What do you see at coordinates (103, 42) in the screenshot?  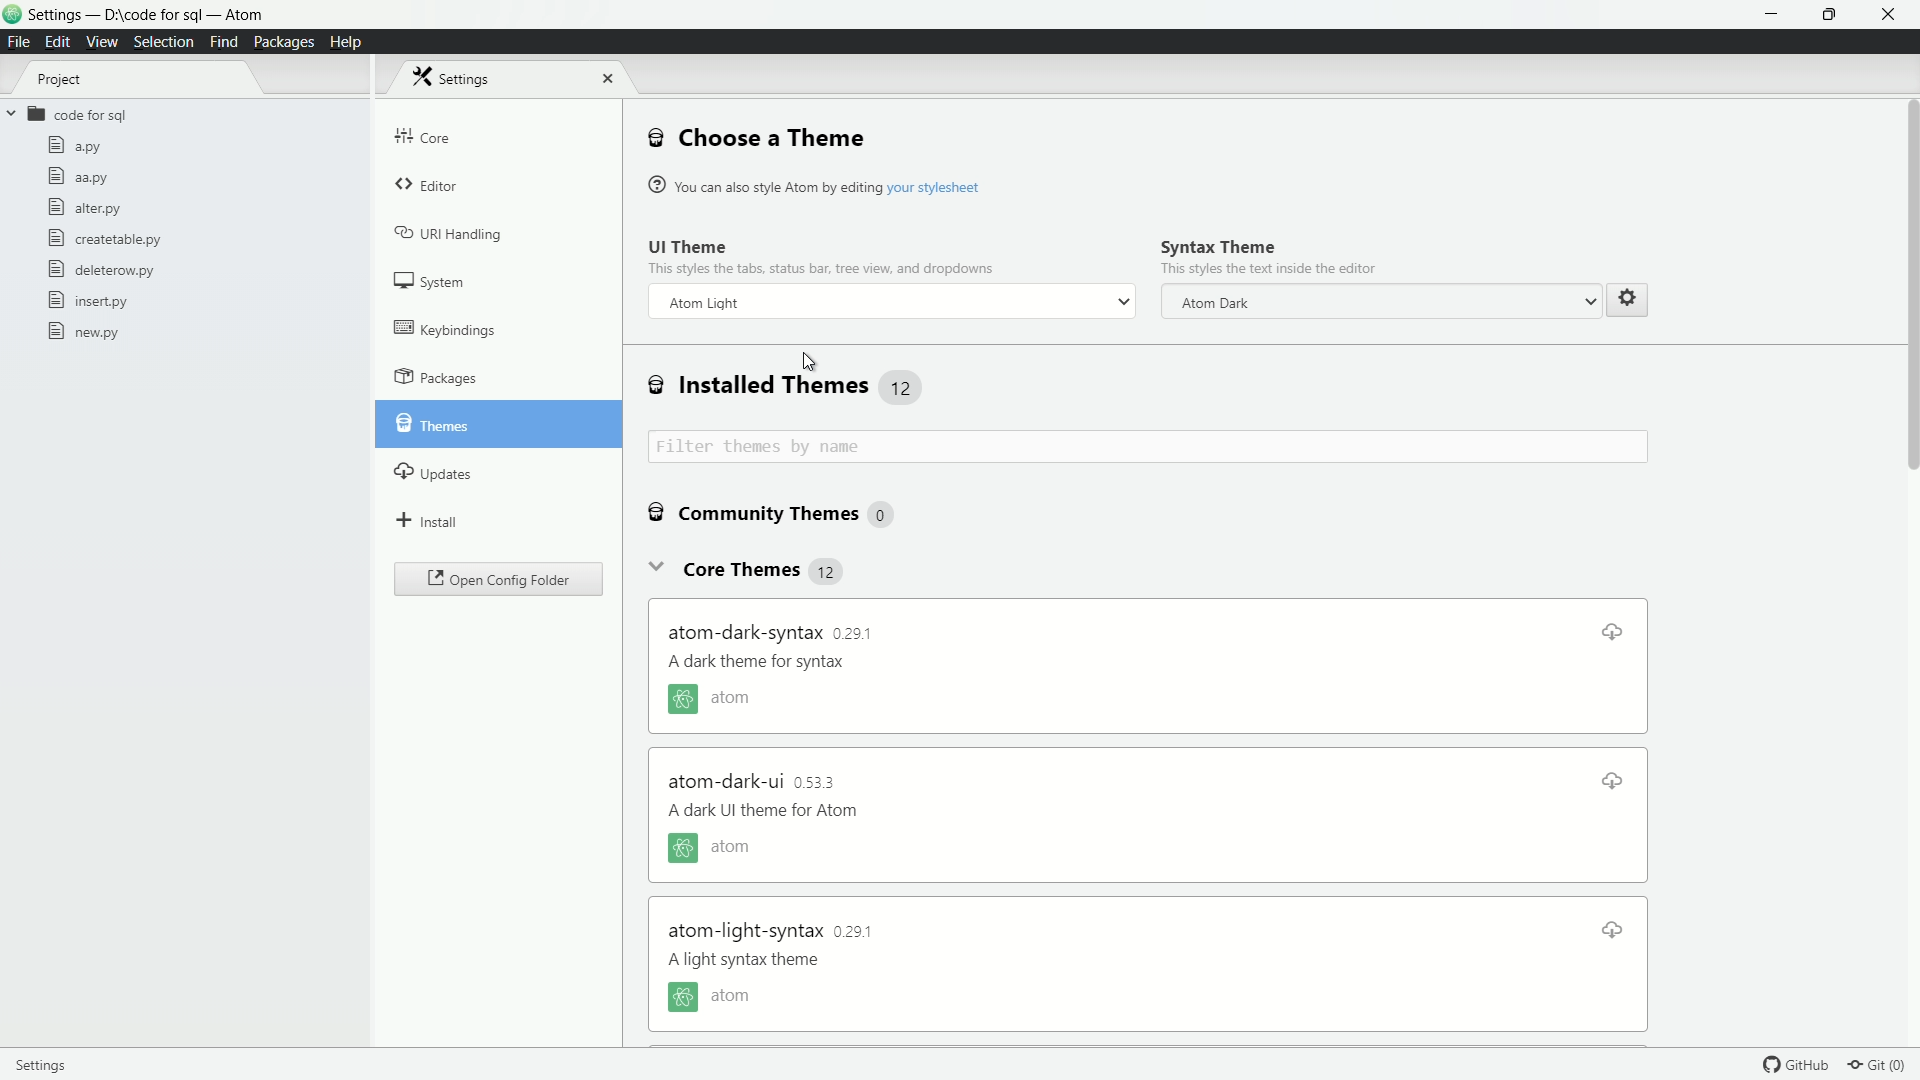 I see `view menu` at bounding box center [103, 42].